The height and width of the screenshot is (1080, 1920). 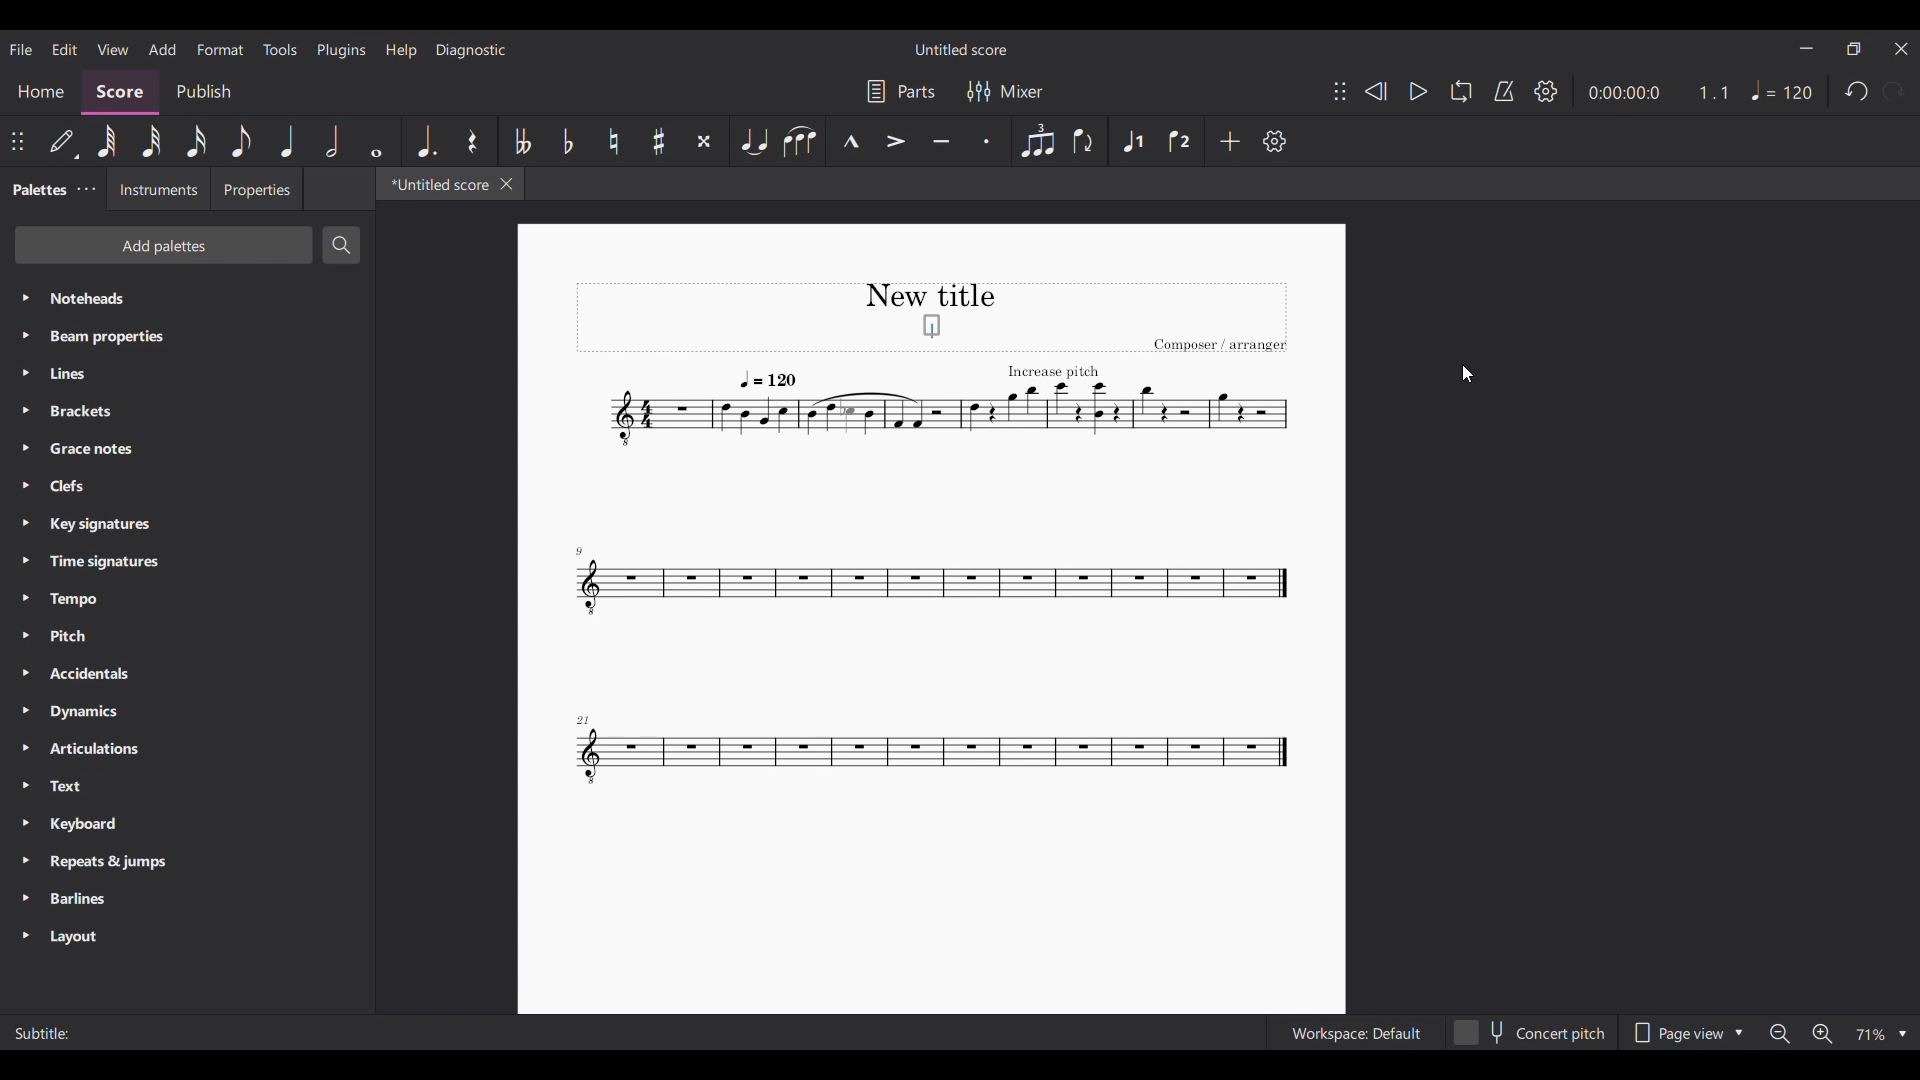 I want to click on Help menu, so click(x=401, y=51).